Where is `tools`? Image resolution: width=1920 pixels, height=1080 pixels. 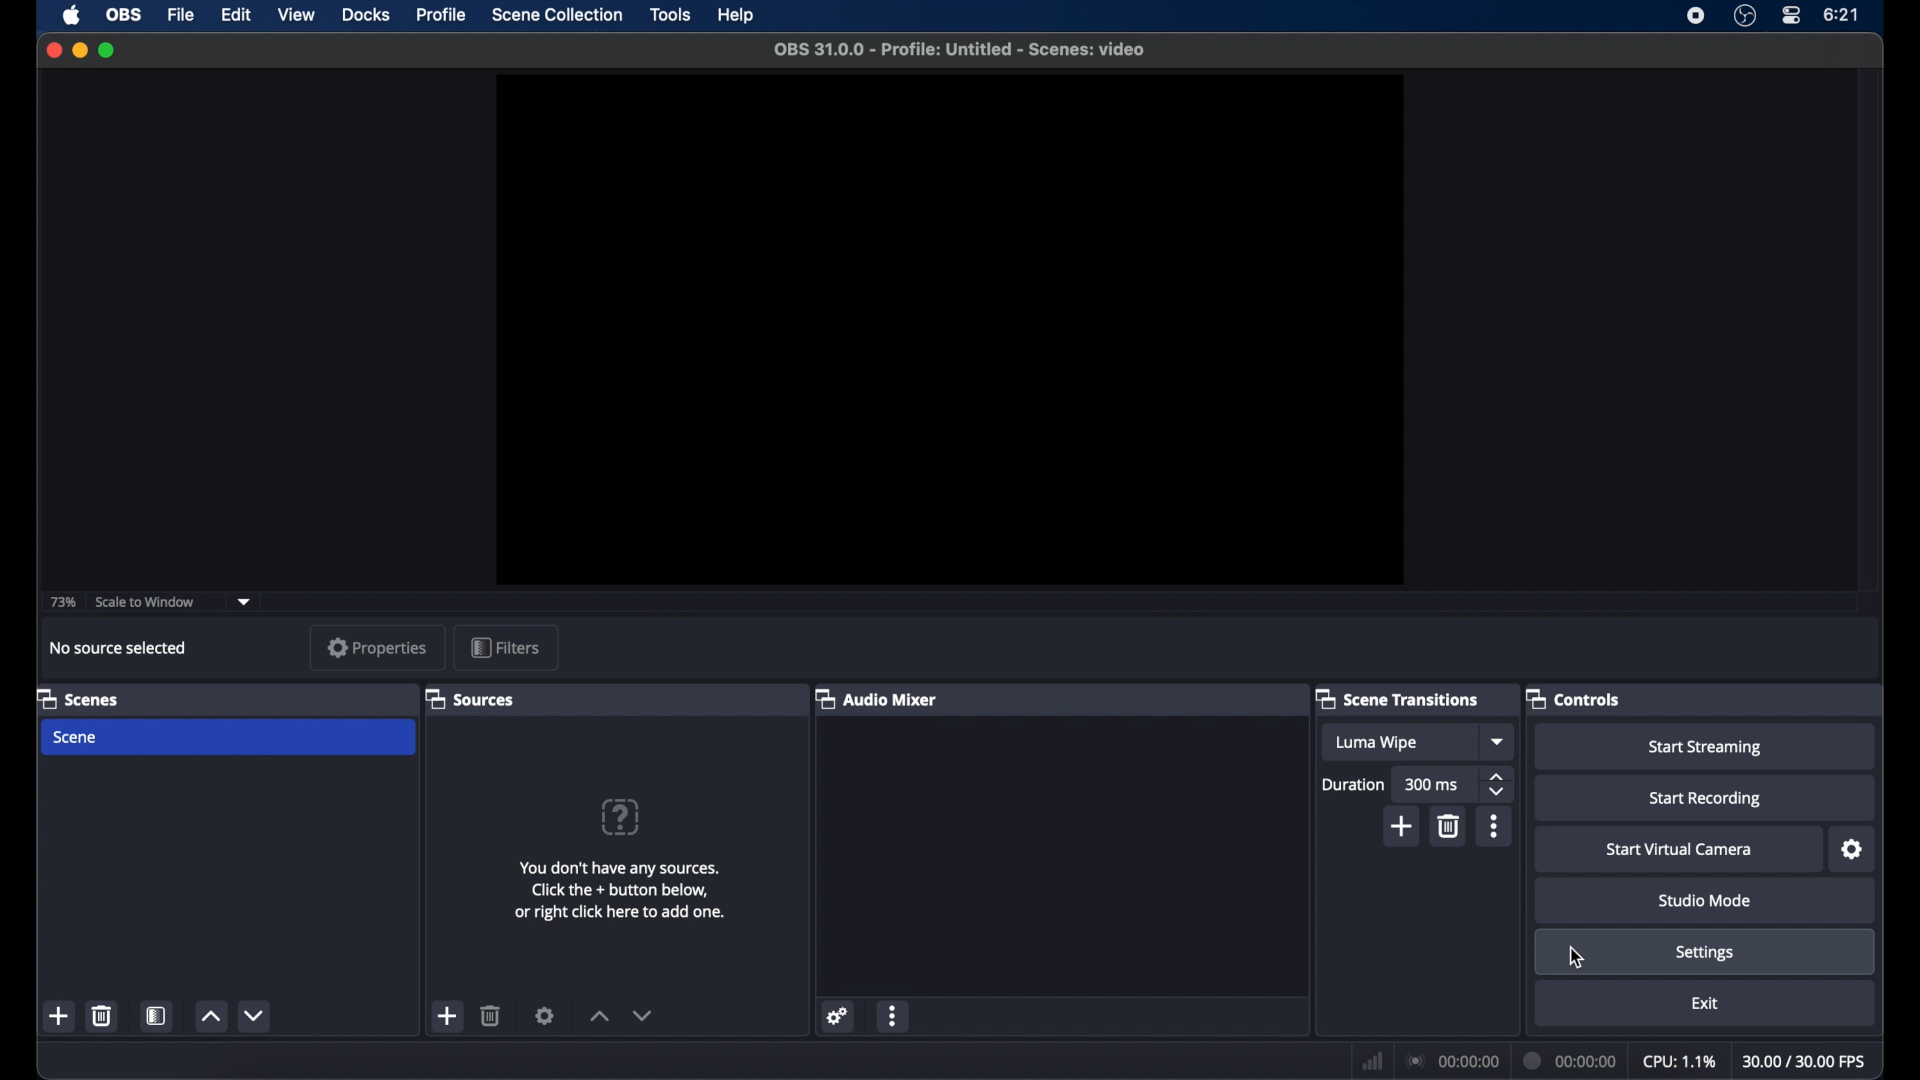 tools is located at coordinates (672, 14).